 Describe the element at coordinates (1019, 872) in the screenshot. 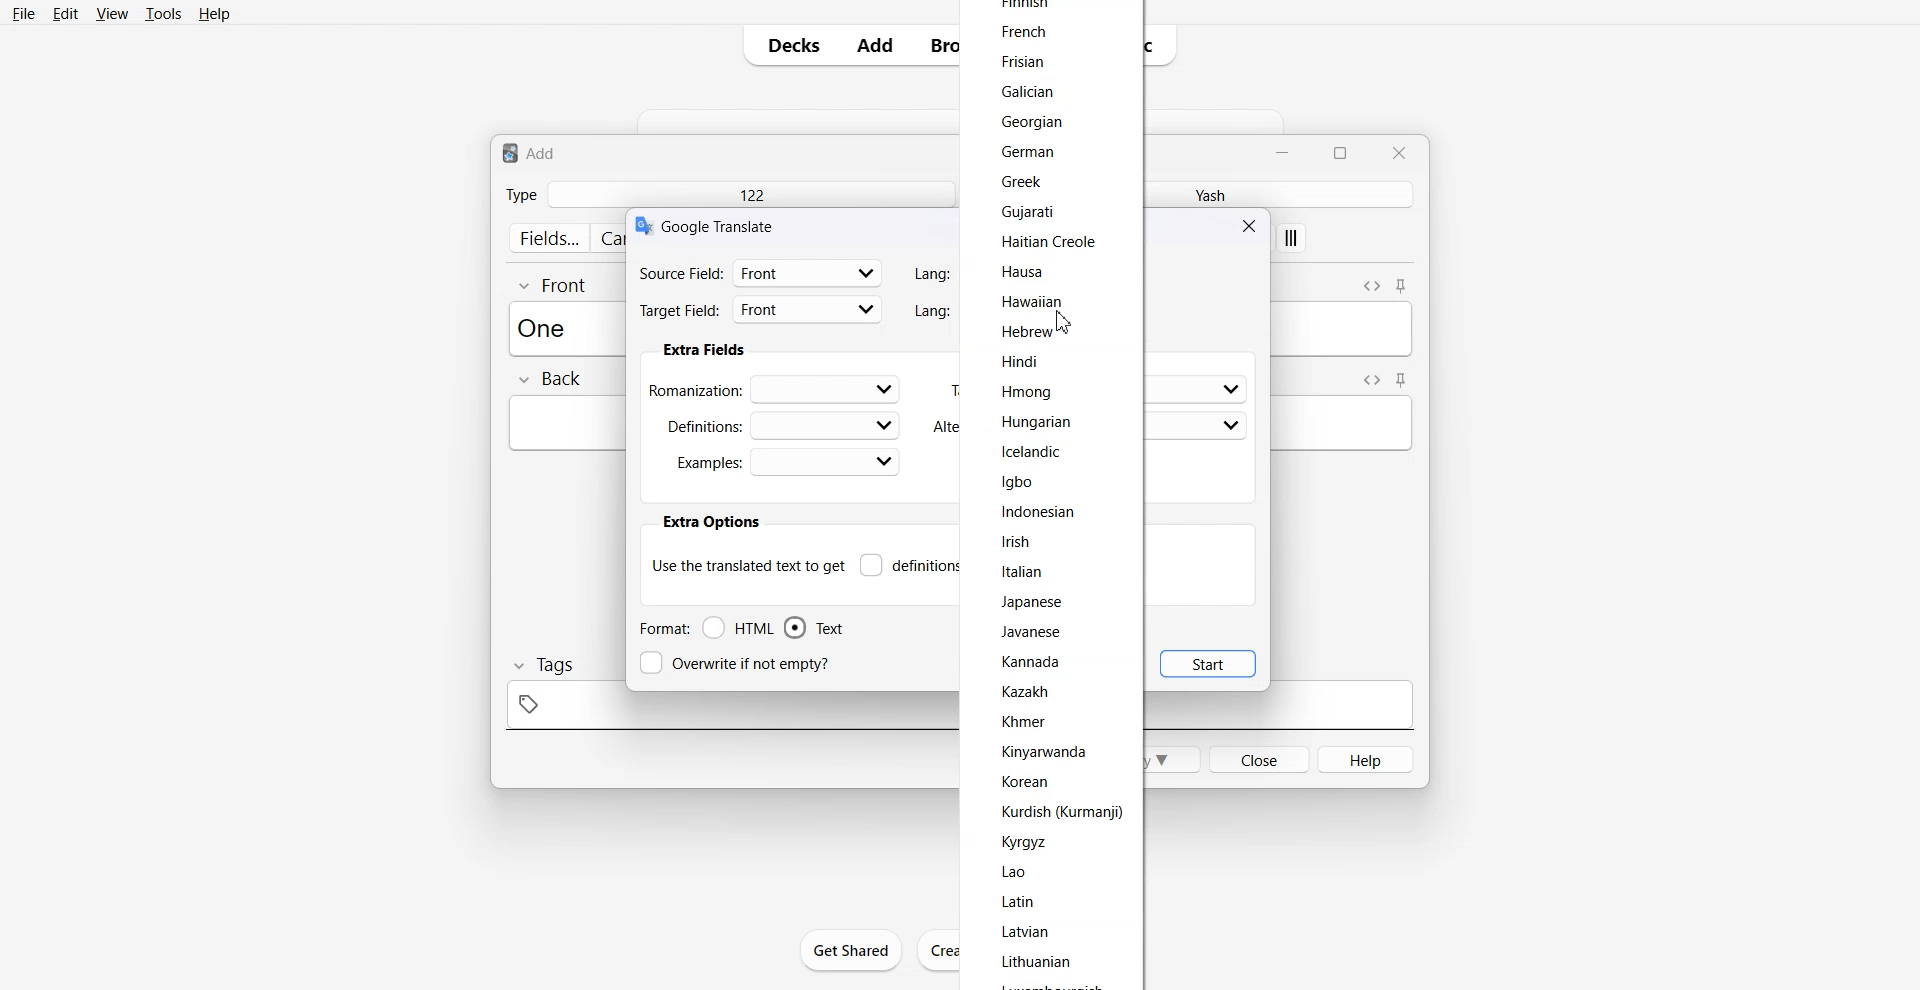

I see `Lao` at that location.